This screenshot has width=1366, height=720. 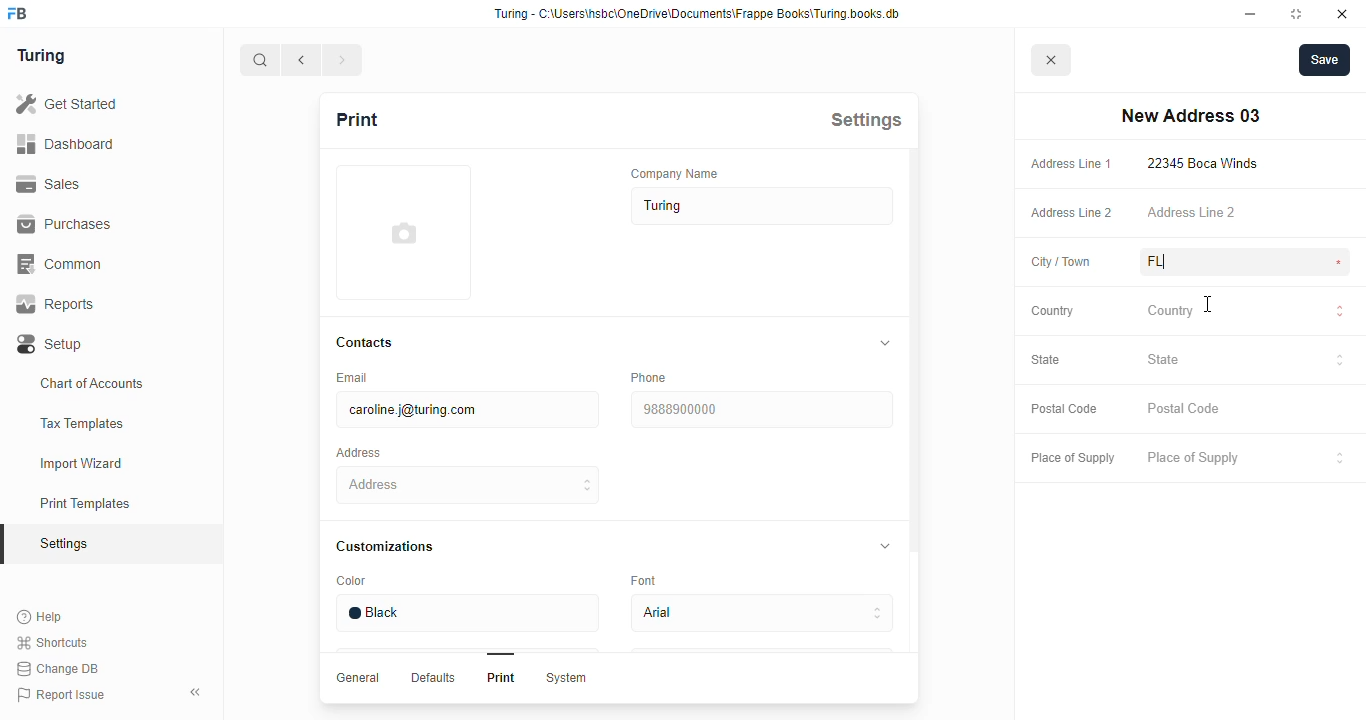 What do you see at coordinates (1207, 163) in the screenshot?
I see `22345 Boca Winds` at bounding box center [1207, 163].